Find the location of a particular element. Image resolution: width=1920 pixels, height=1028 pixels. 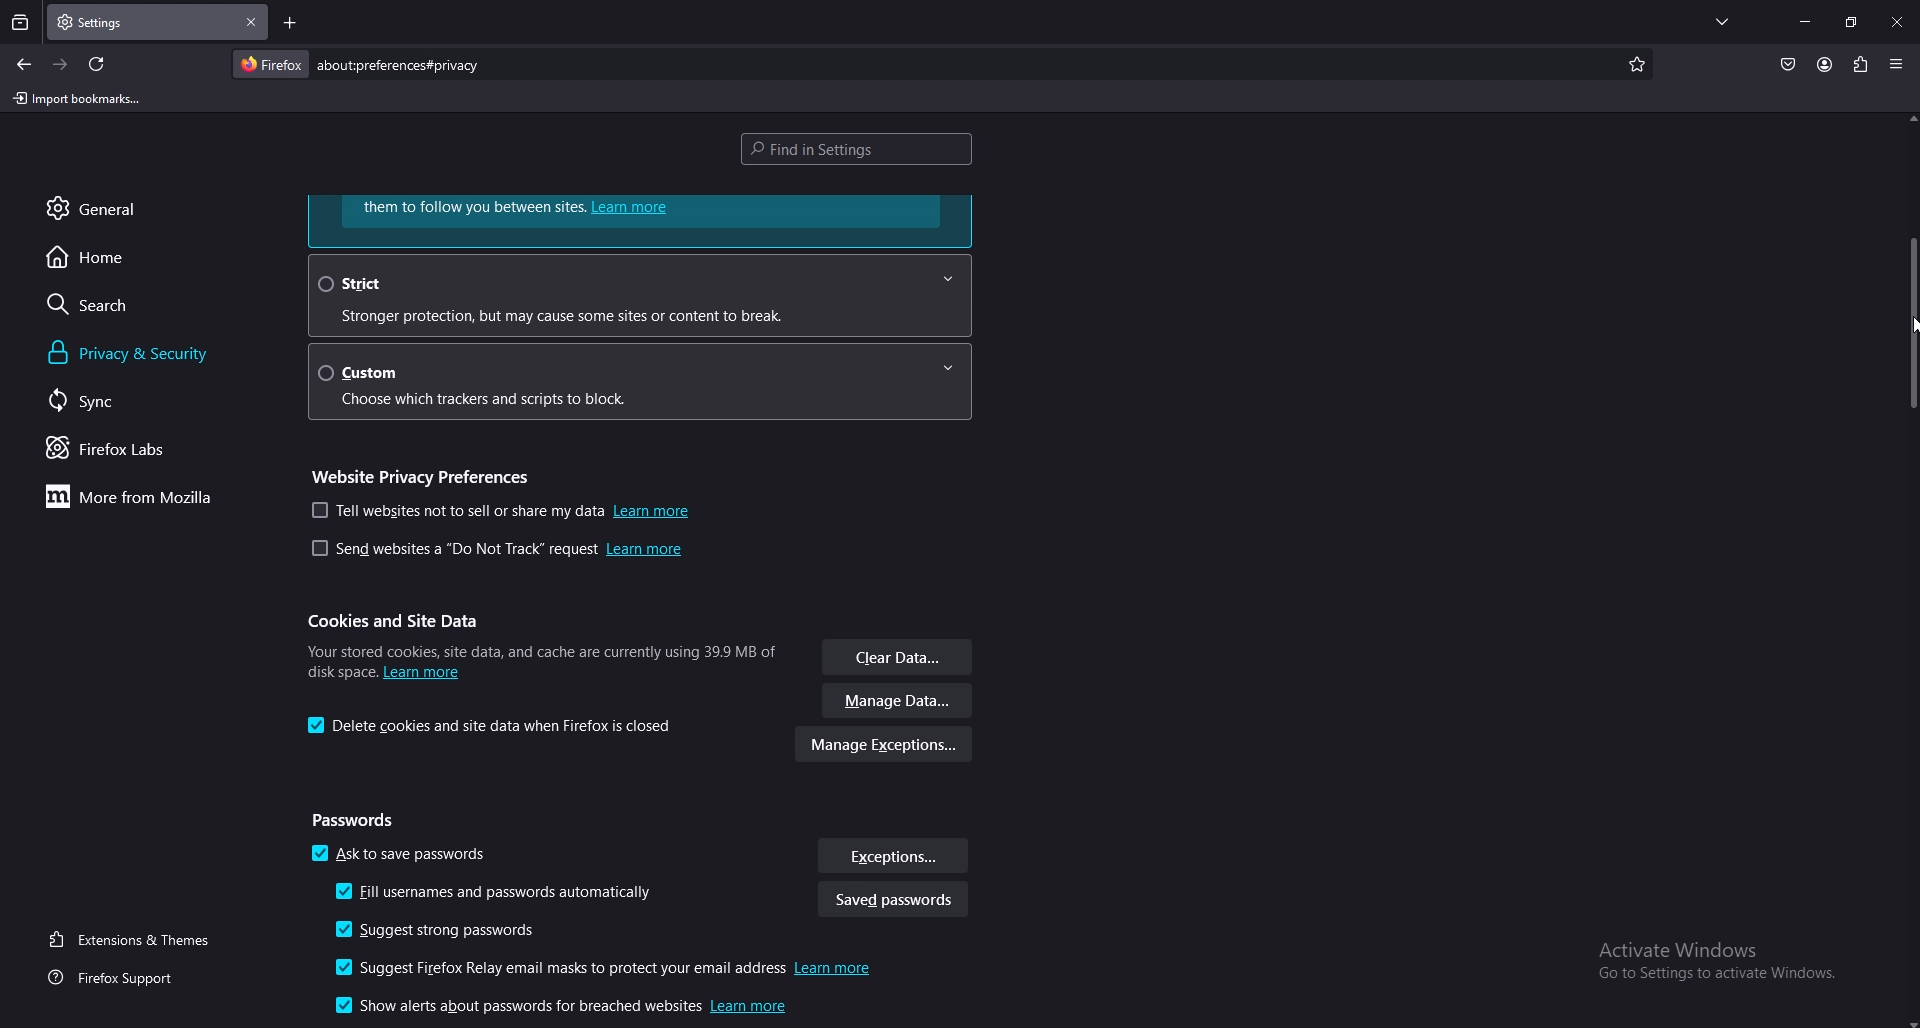

forward is located at coordinates (62, 65).